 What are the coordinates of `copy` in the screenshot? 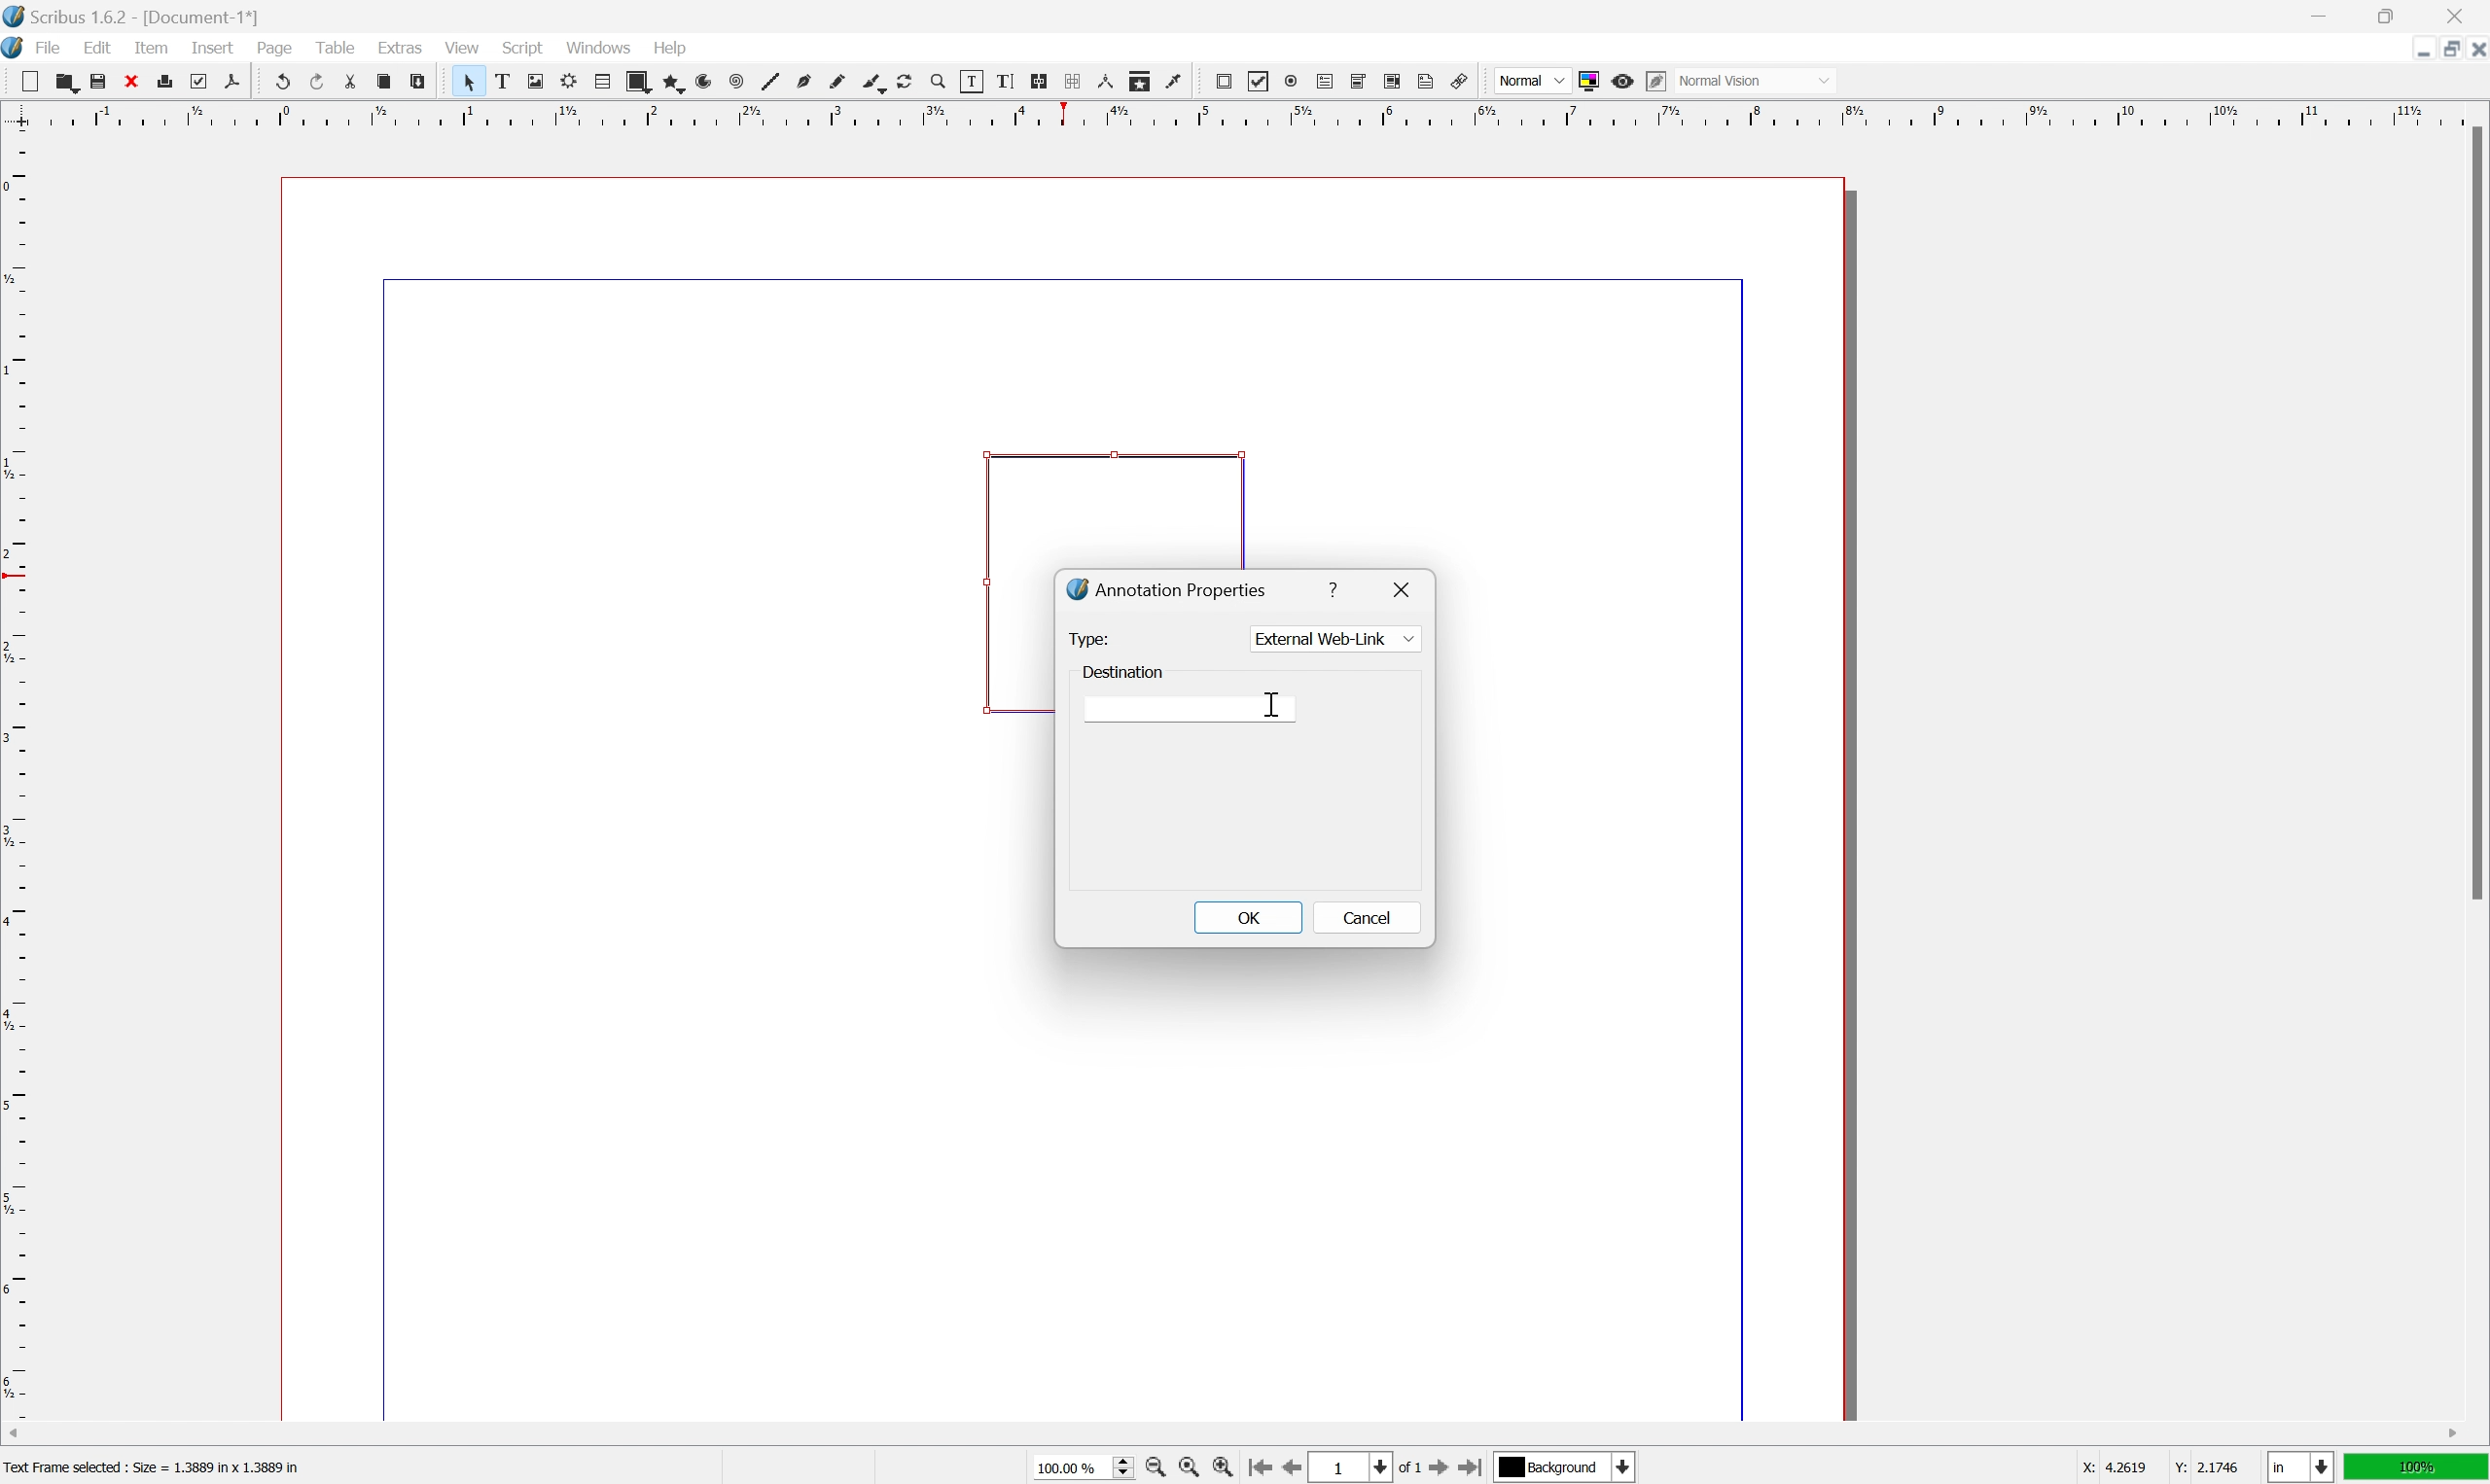 It's located at (383, 81).